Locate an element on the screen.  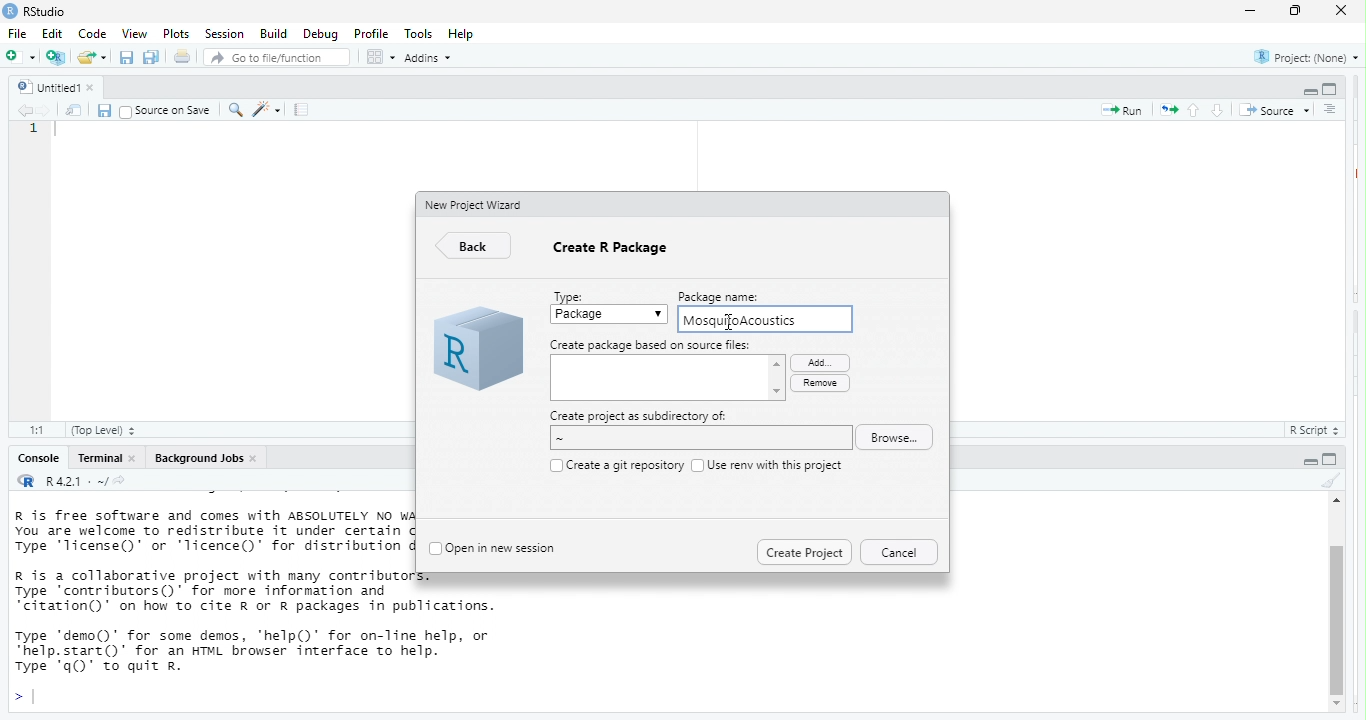
Edit is located at coordinates (54, 35).